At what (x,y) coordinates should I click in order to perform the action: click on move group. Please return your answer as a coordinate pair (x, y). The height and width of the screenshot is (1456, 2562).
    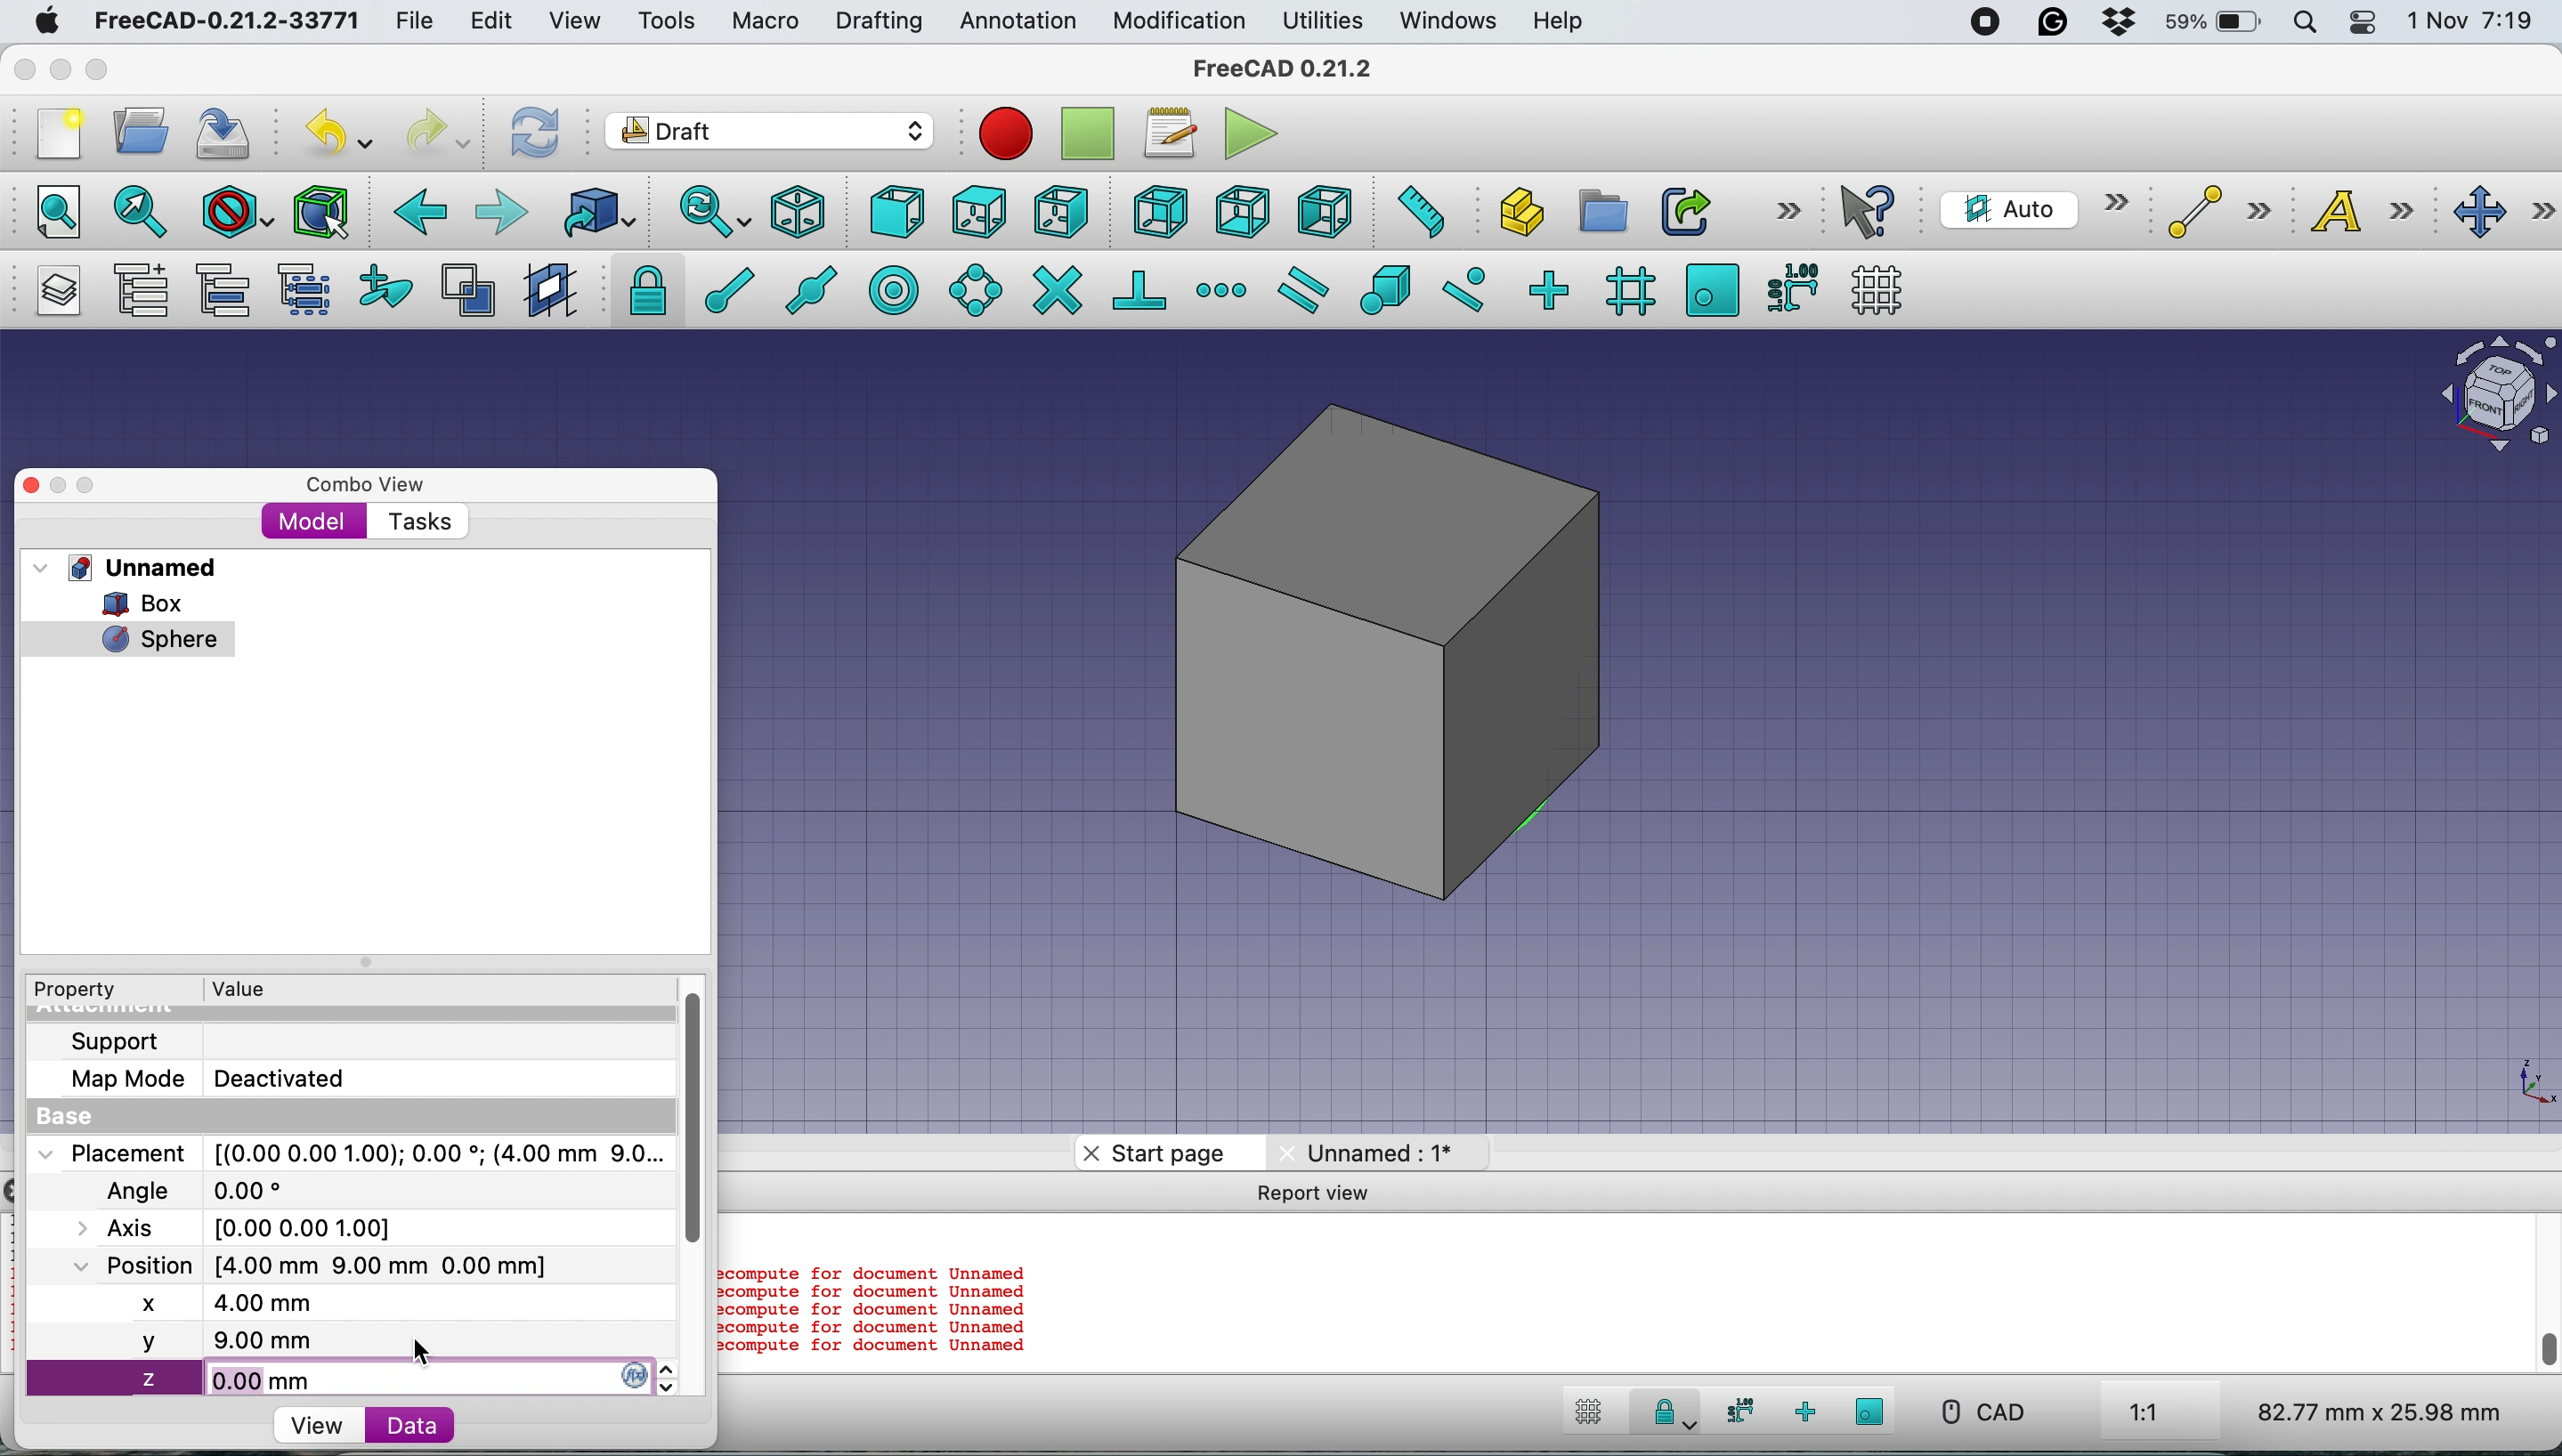
    Looking at the image, I should click on (228, 290).